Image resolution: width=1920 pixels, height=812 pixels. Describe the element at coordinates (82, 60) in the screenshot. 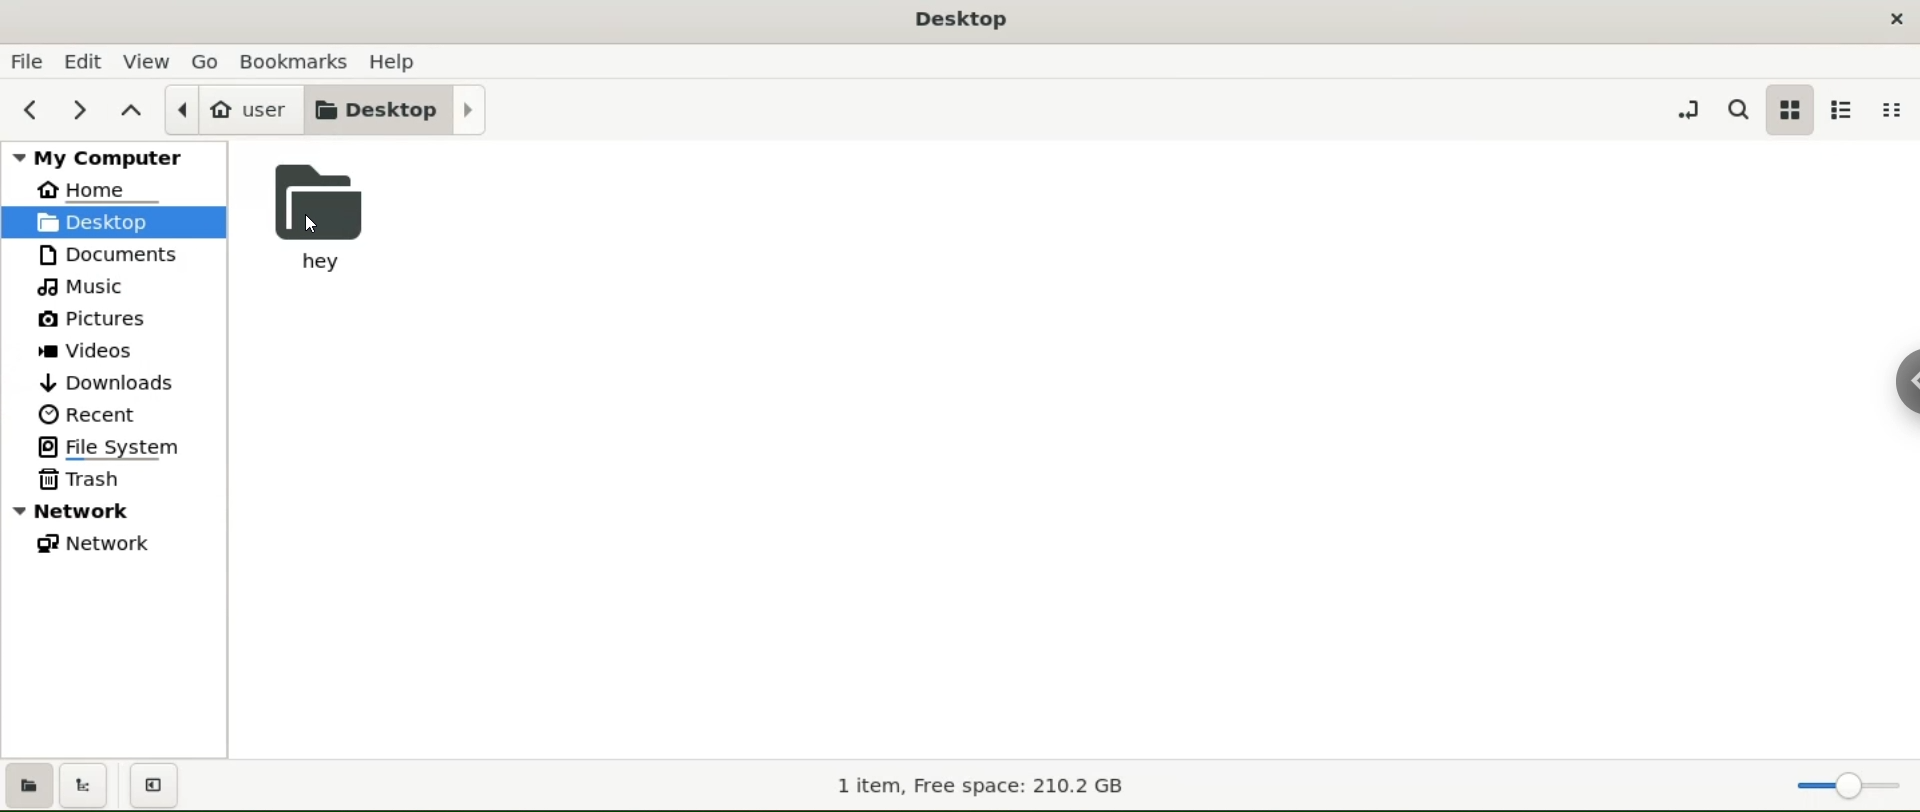

I see `edit` at that location.